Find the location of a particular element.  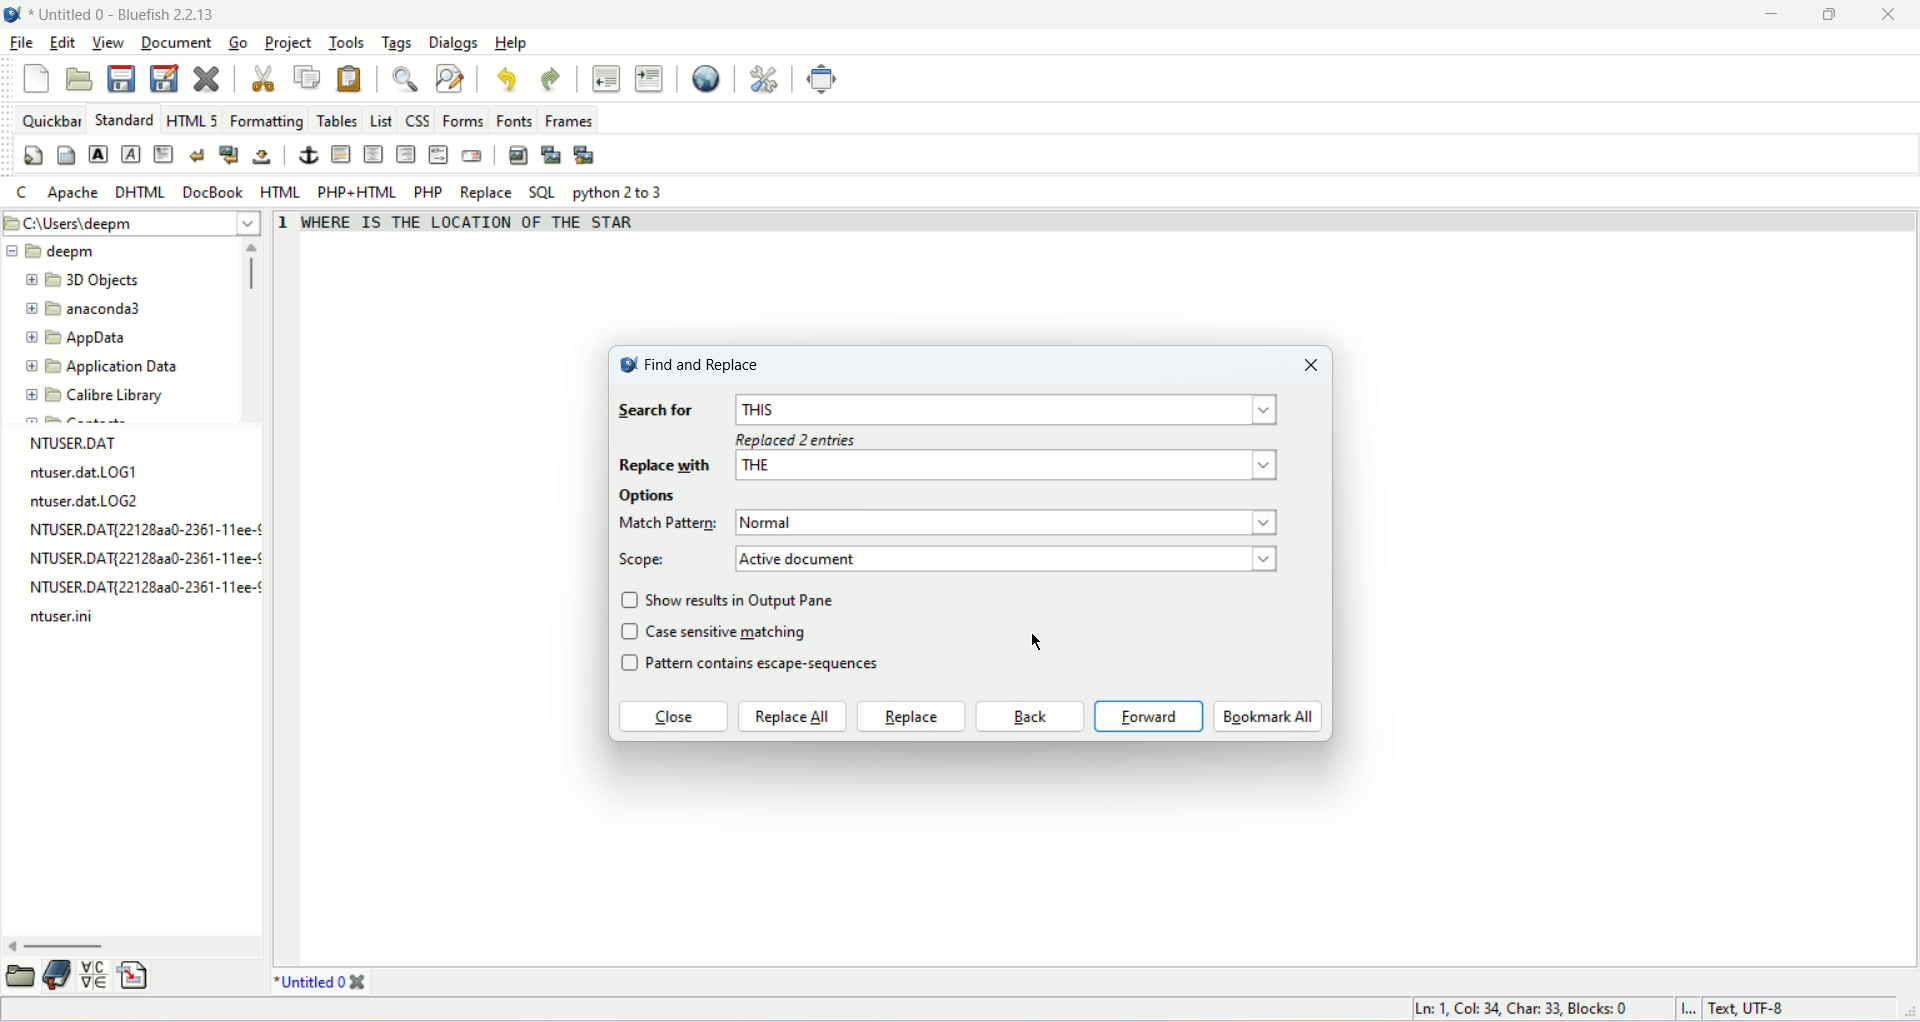

DocBook is located at coordinates (214, 191).